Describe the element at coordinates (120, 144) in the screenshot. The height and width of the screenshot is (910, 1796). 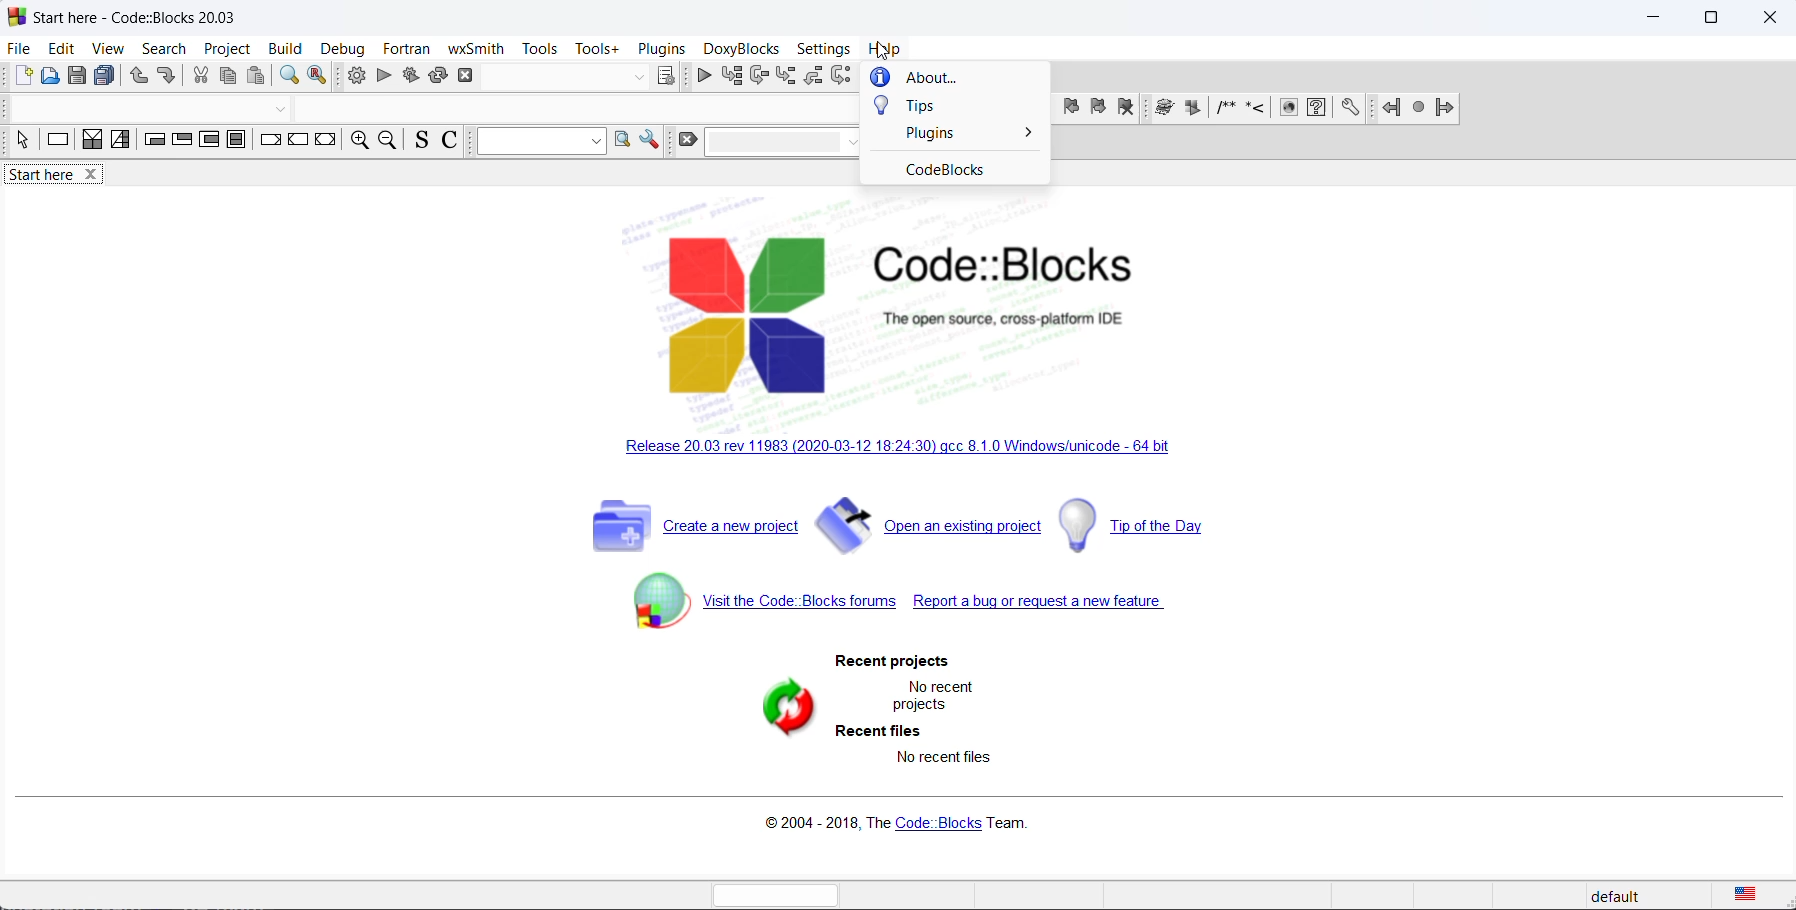
I see `selection ` at that location.